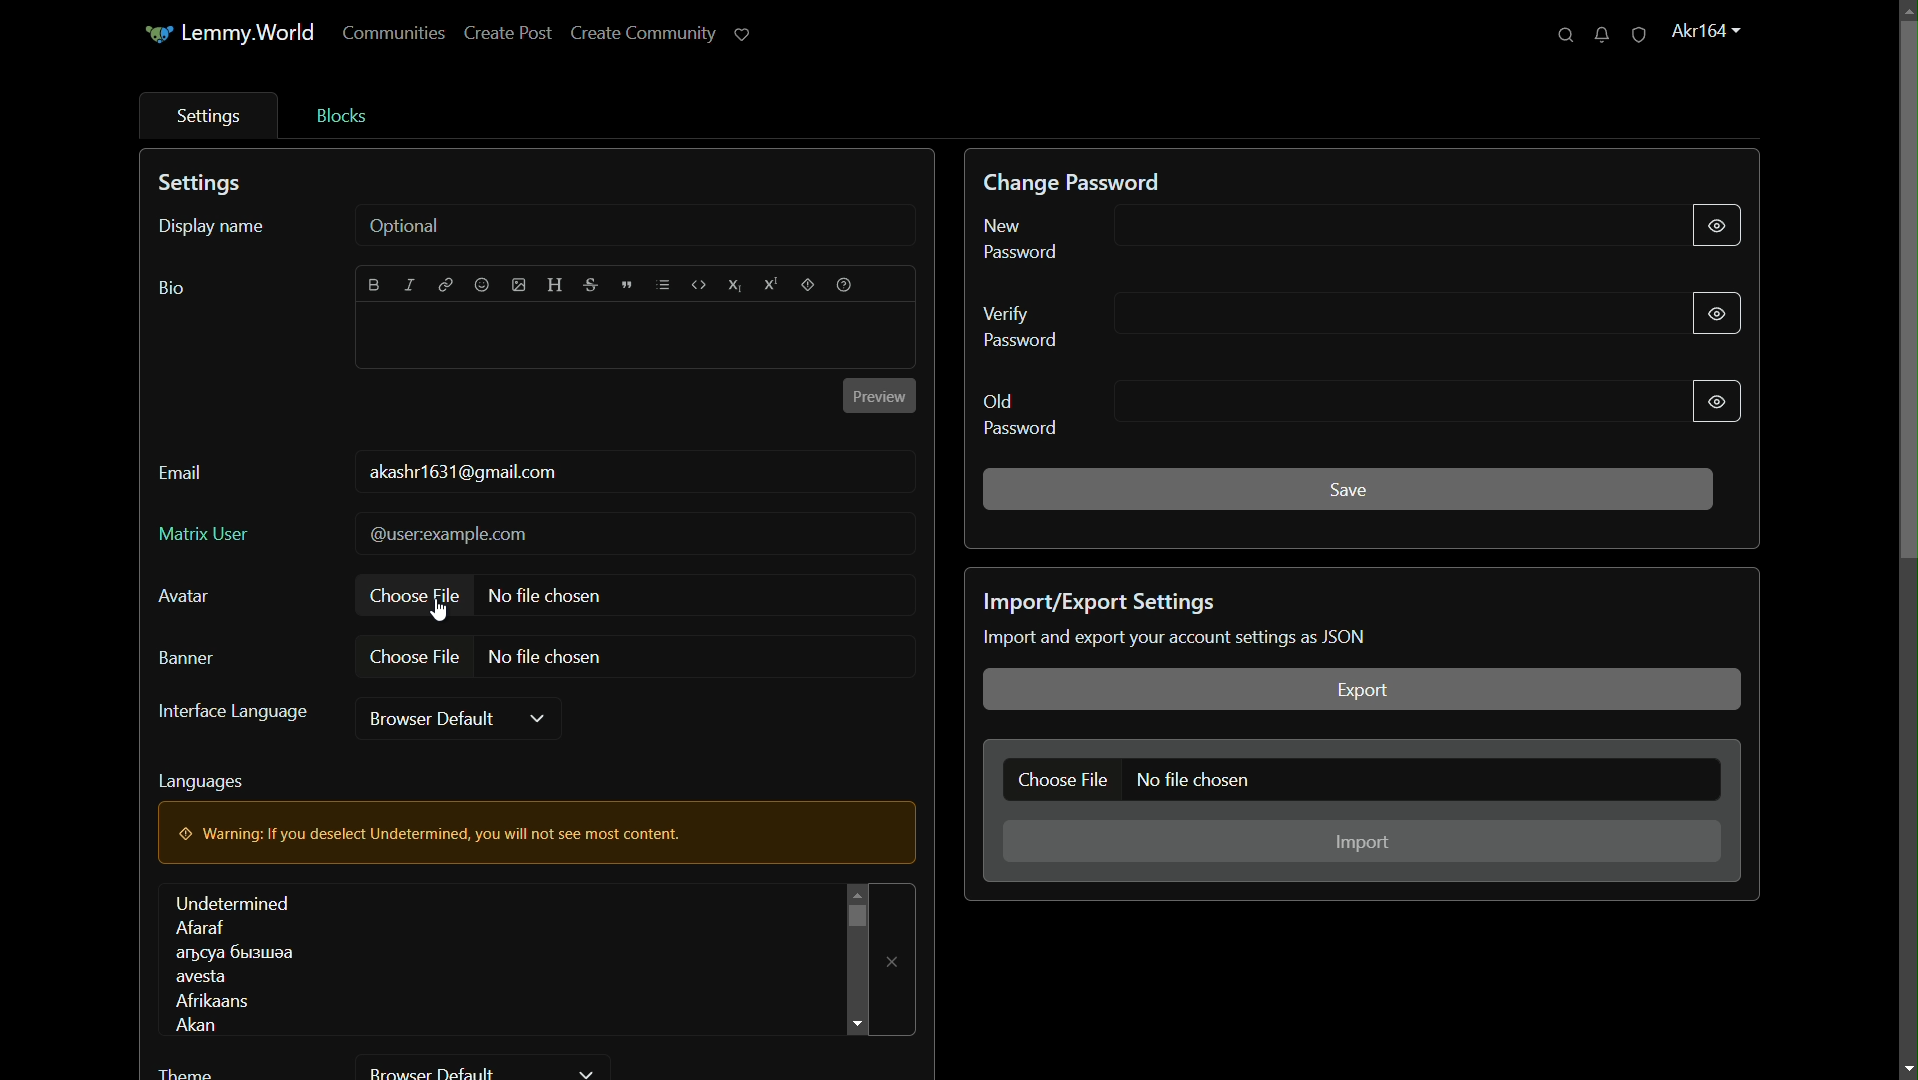  I want to click on save, so click(1349, 489).